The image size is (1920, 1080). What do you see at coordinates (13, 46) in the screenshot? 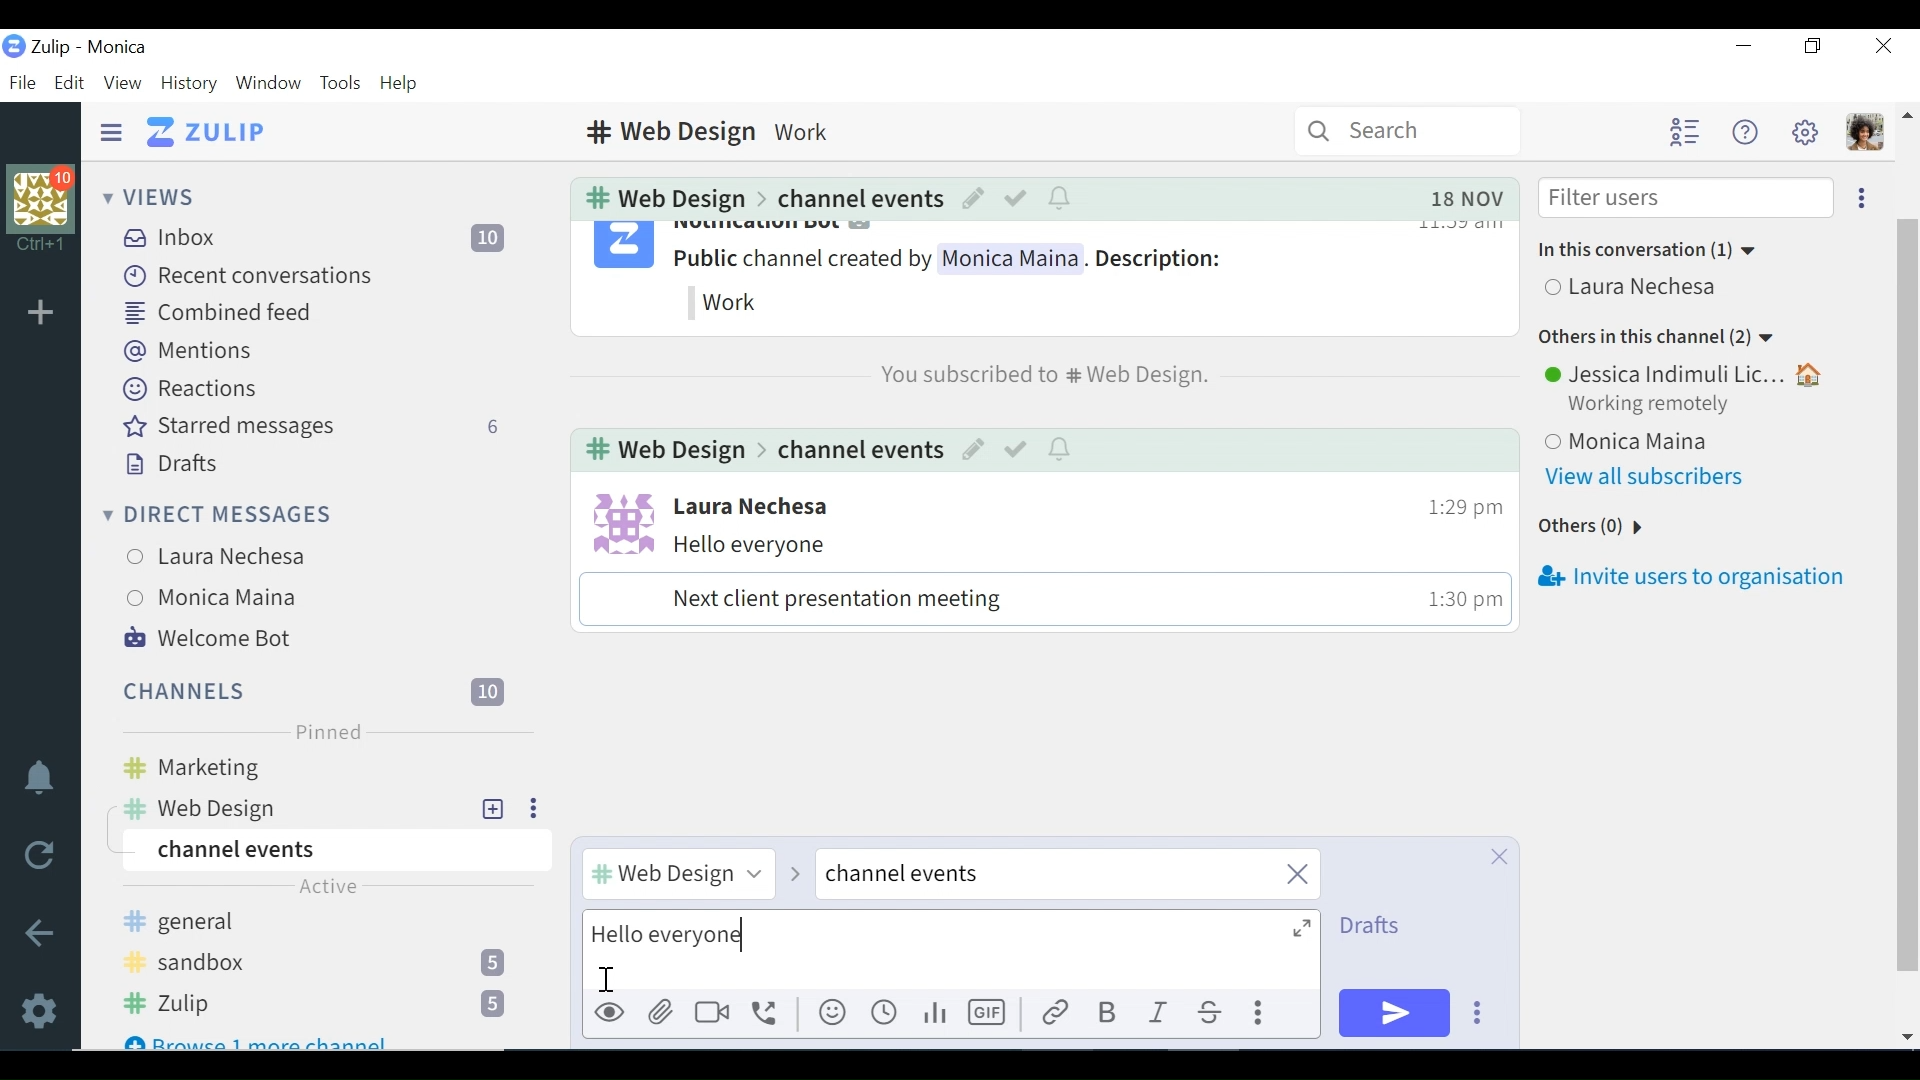
I see `Zulip logo` at bounding box center [13, 46].